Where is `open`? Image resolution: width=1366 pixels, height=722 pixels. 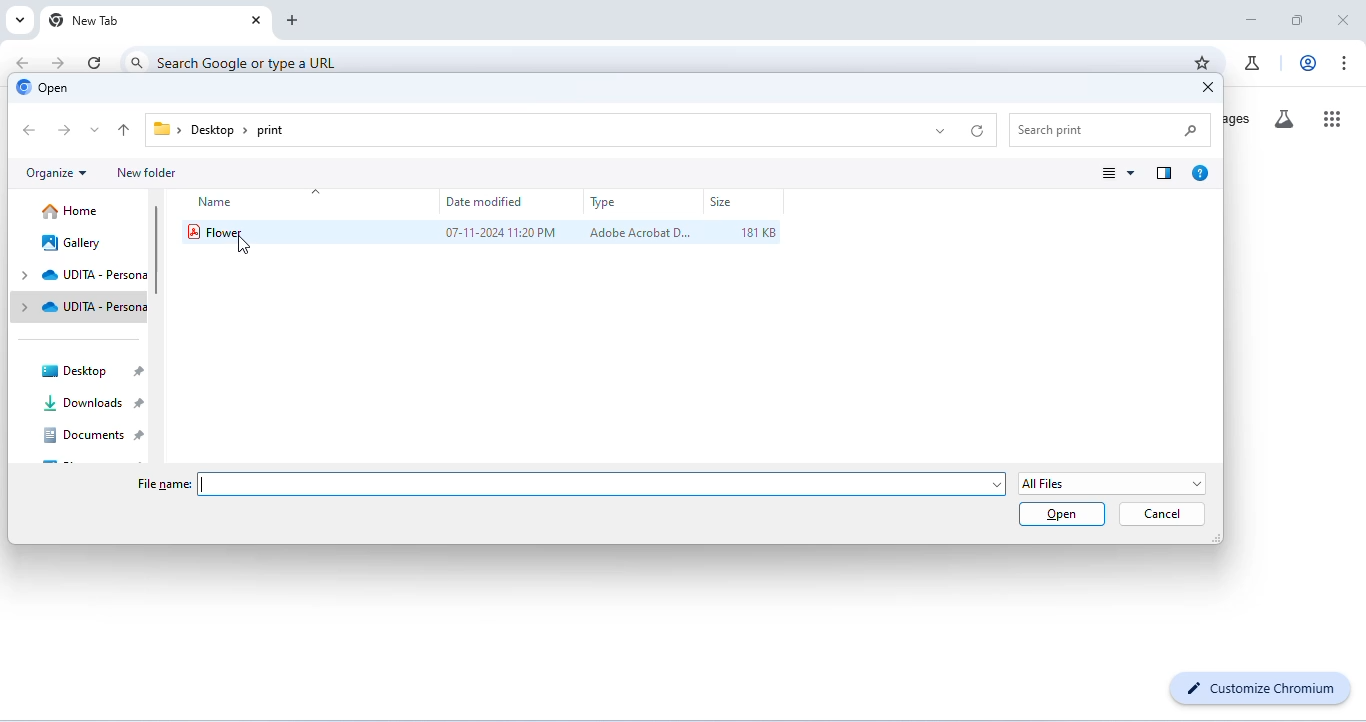
open is located at coordinates (43, 88).